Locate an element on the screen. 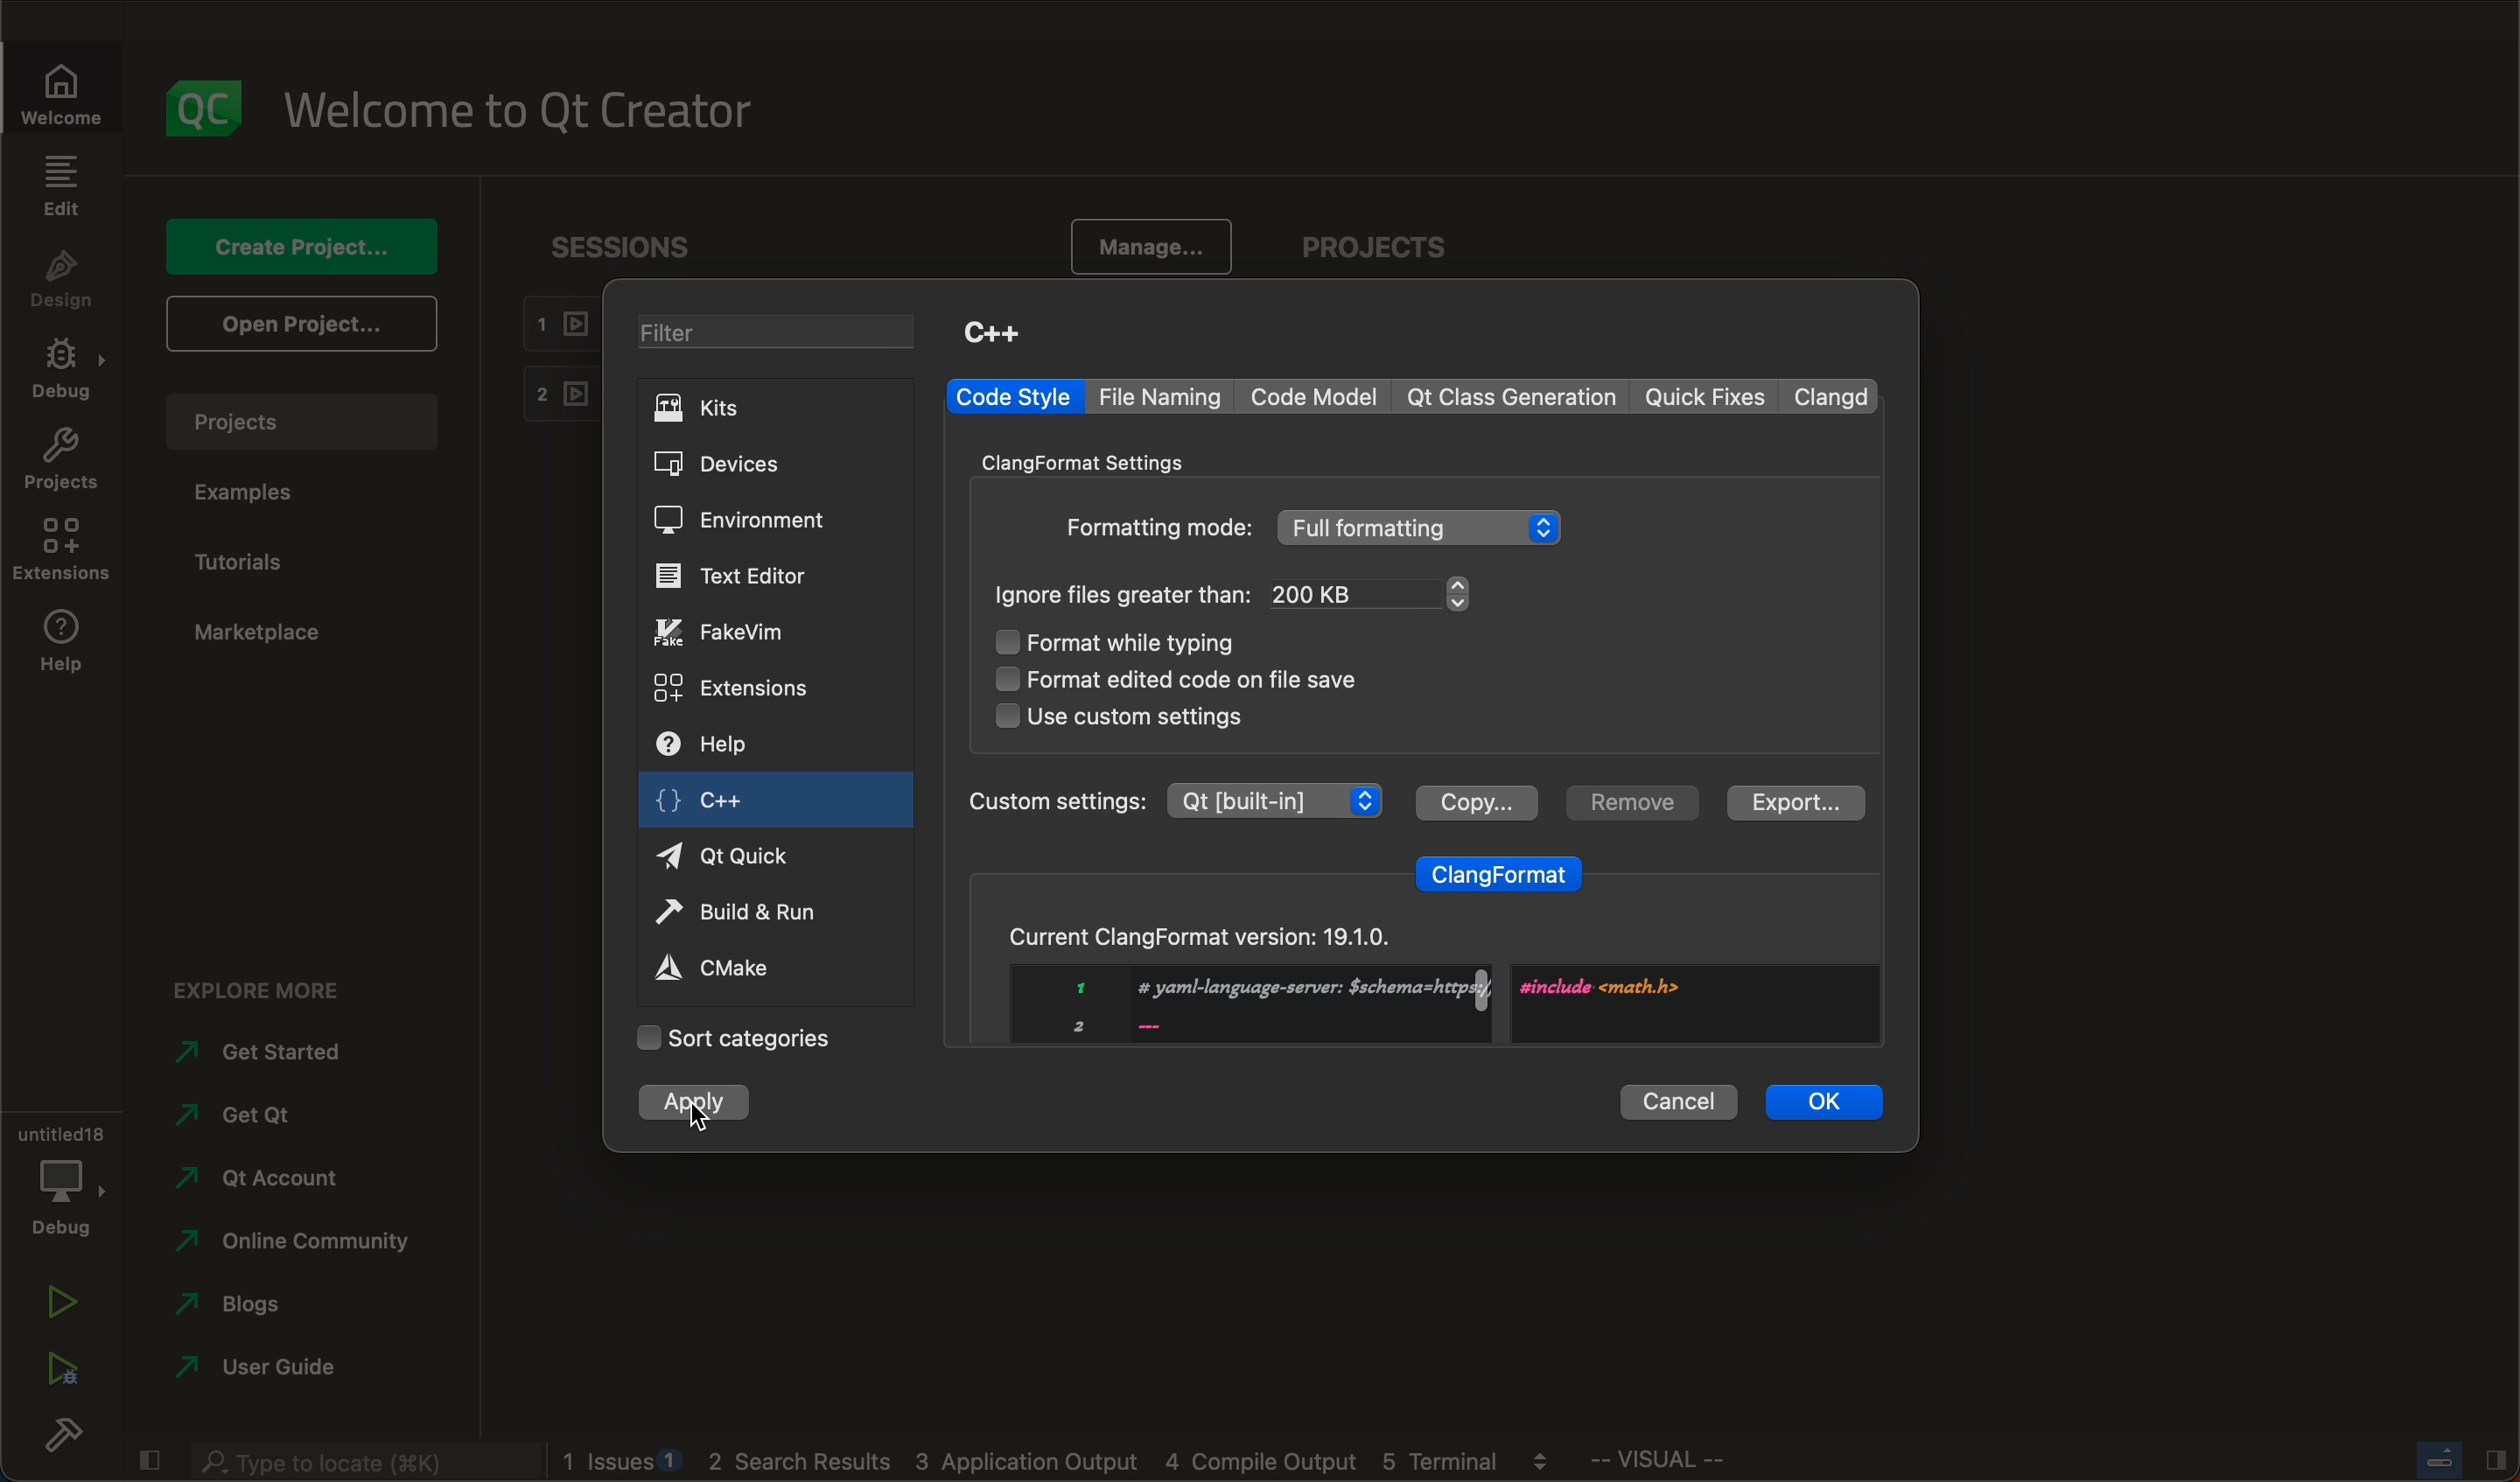 The image size is (2520, 1482). settings is located at coordinates (1098, 460).